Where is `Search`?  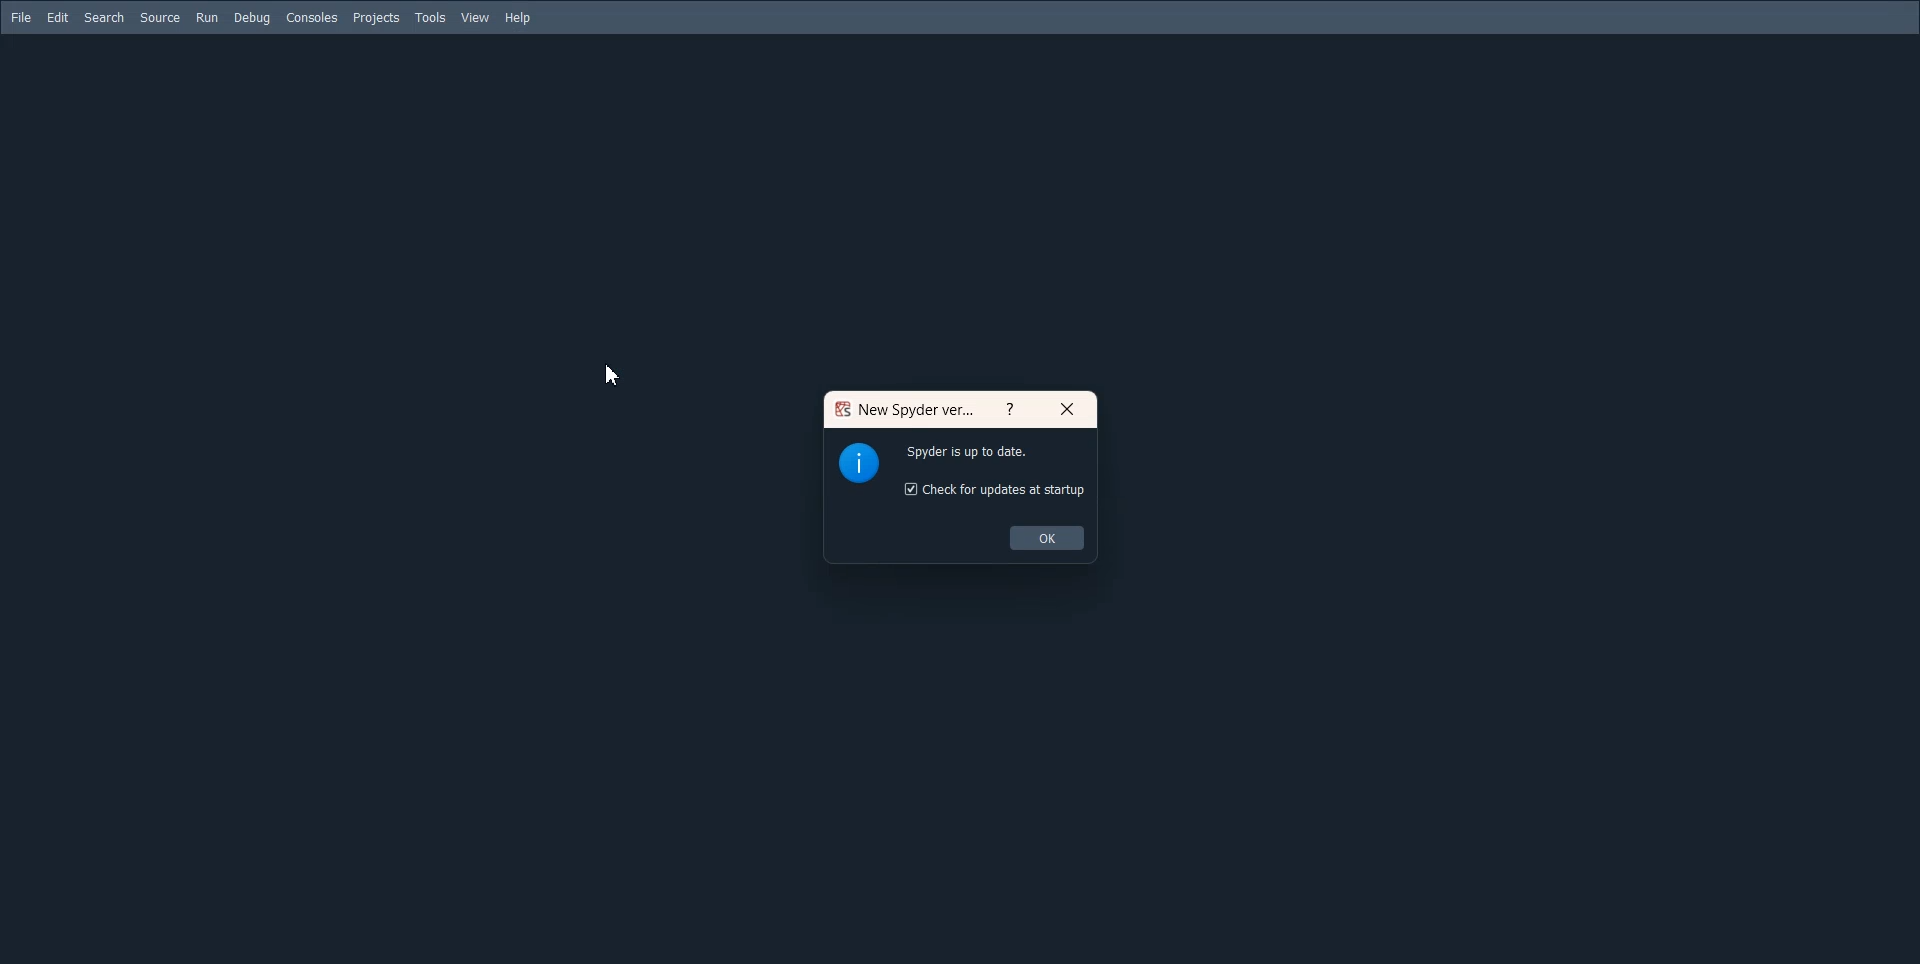
Search is located at coordinates (105, 17).